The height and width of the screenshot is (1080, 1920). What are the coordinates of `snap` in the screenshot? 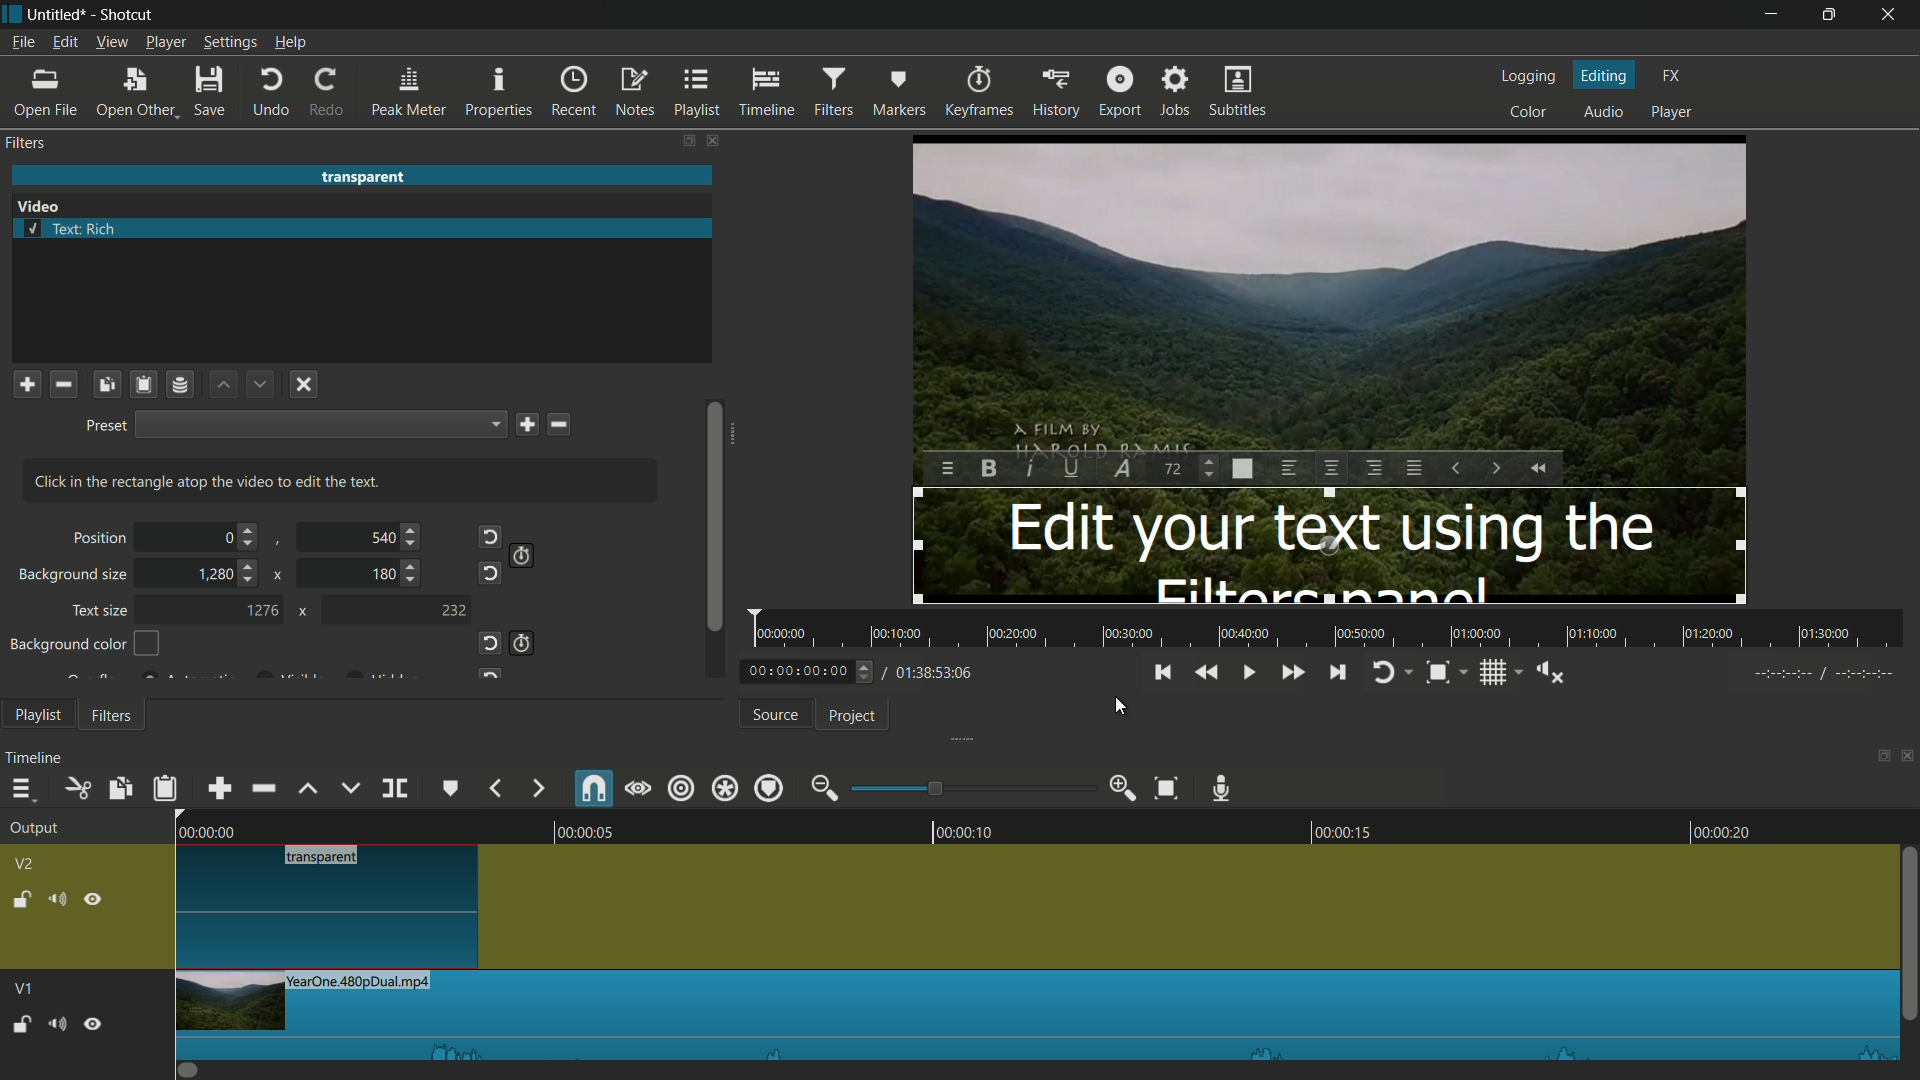 It's located at (595, 790).